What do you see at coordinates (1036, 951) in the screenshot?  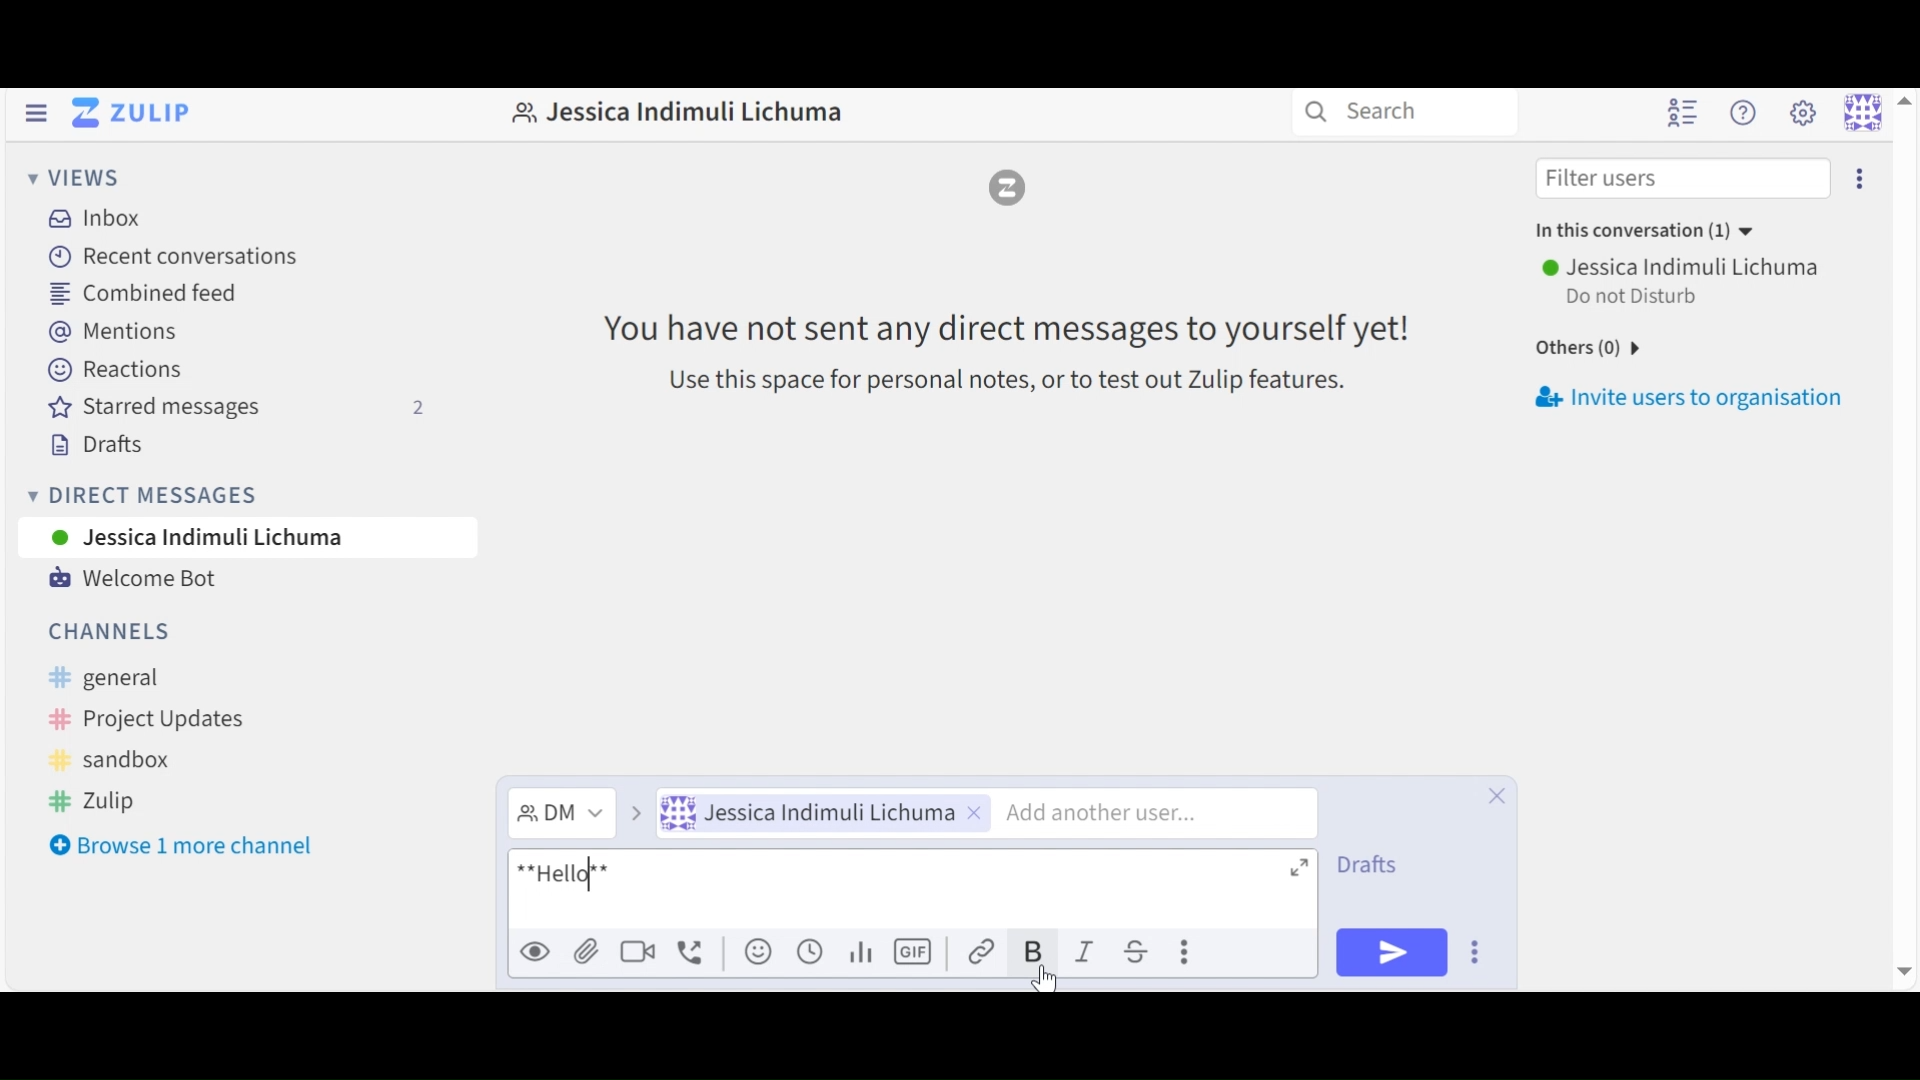 I see `Bold` at bounding box center [1036, 951].